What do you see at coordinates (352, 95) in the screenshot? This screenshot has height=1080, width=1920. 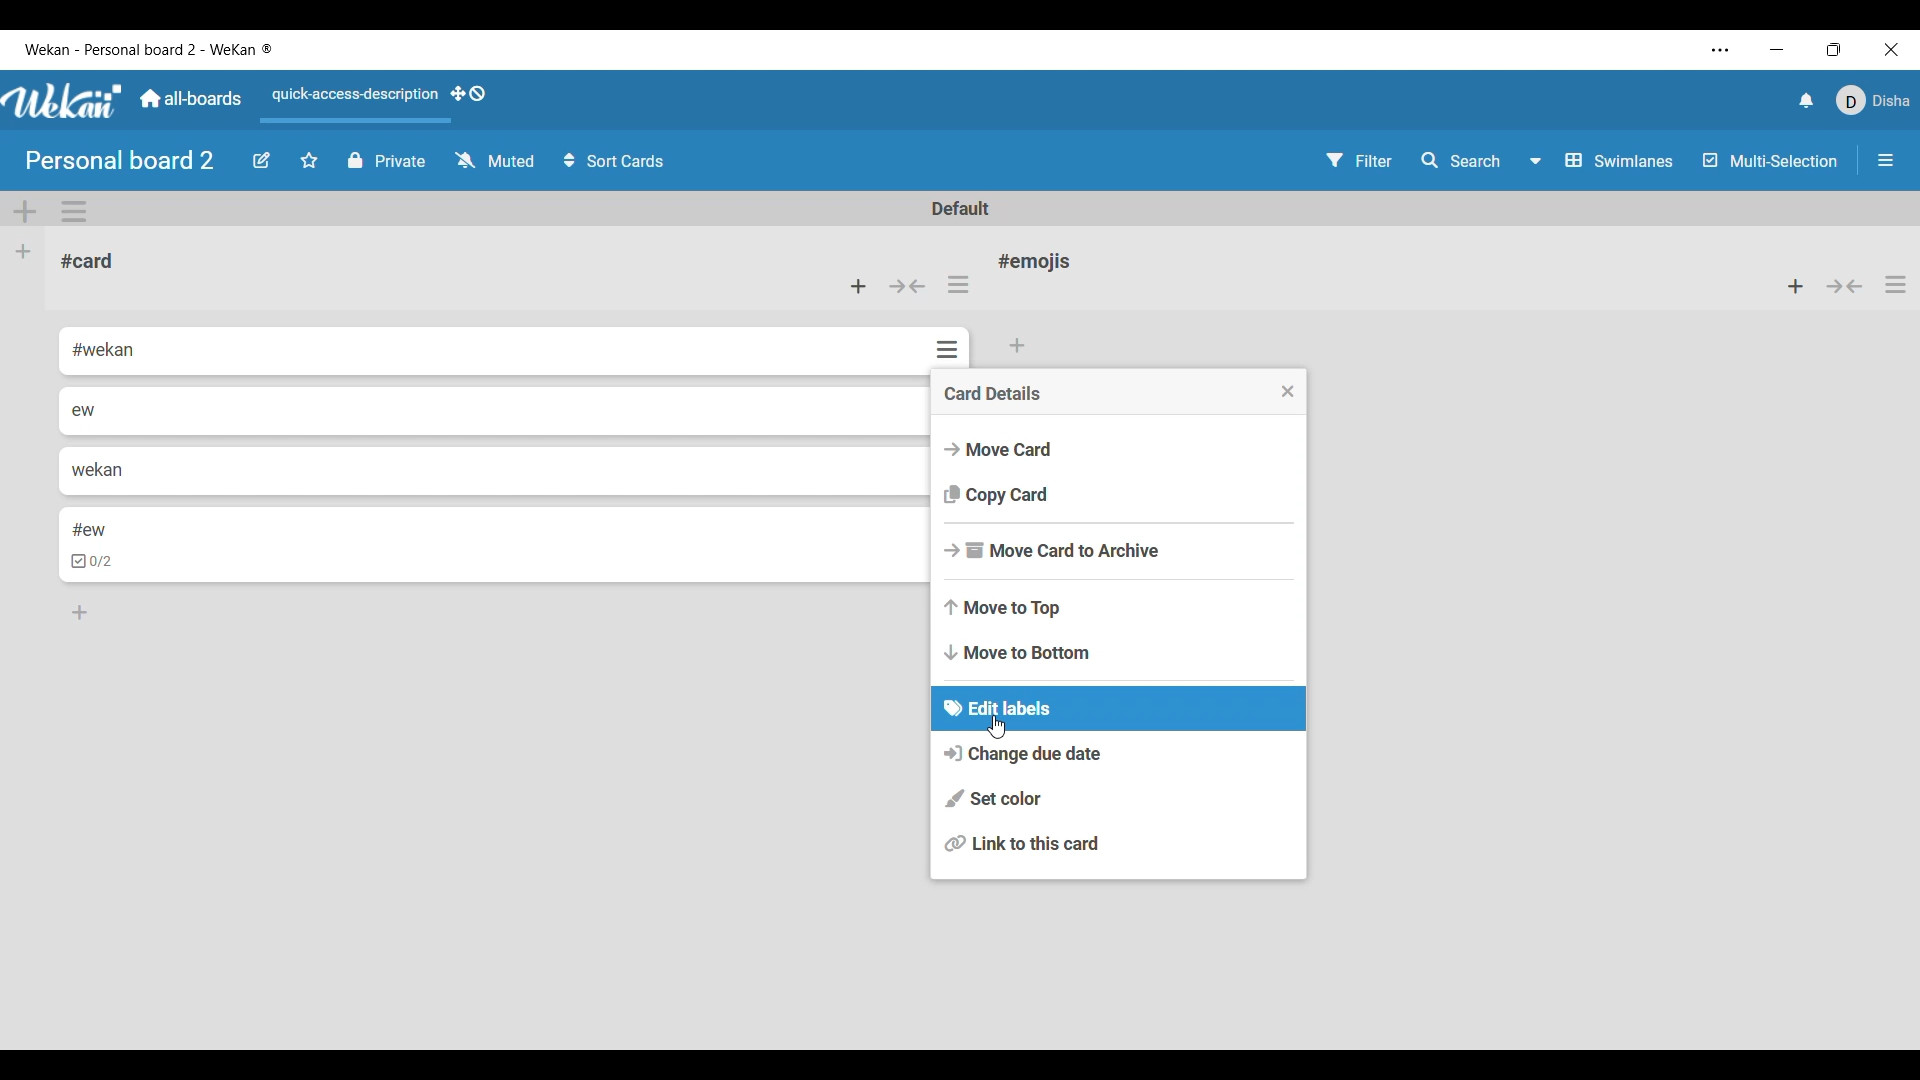 I see `Quick access description` at bounding box center [352, 95].